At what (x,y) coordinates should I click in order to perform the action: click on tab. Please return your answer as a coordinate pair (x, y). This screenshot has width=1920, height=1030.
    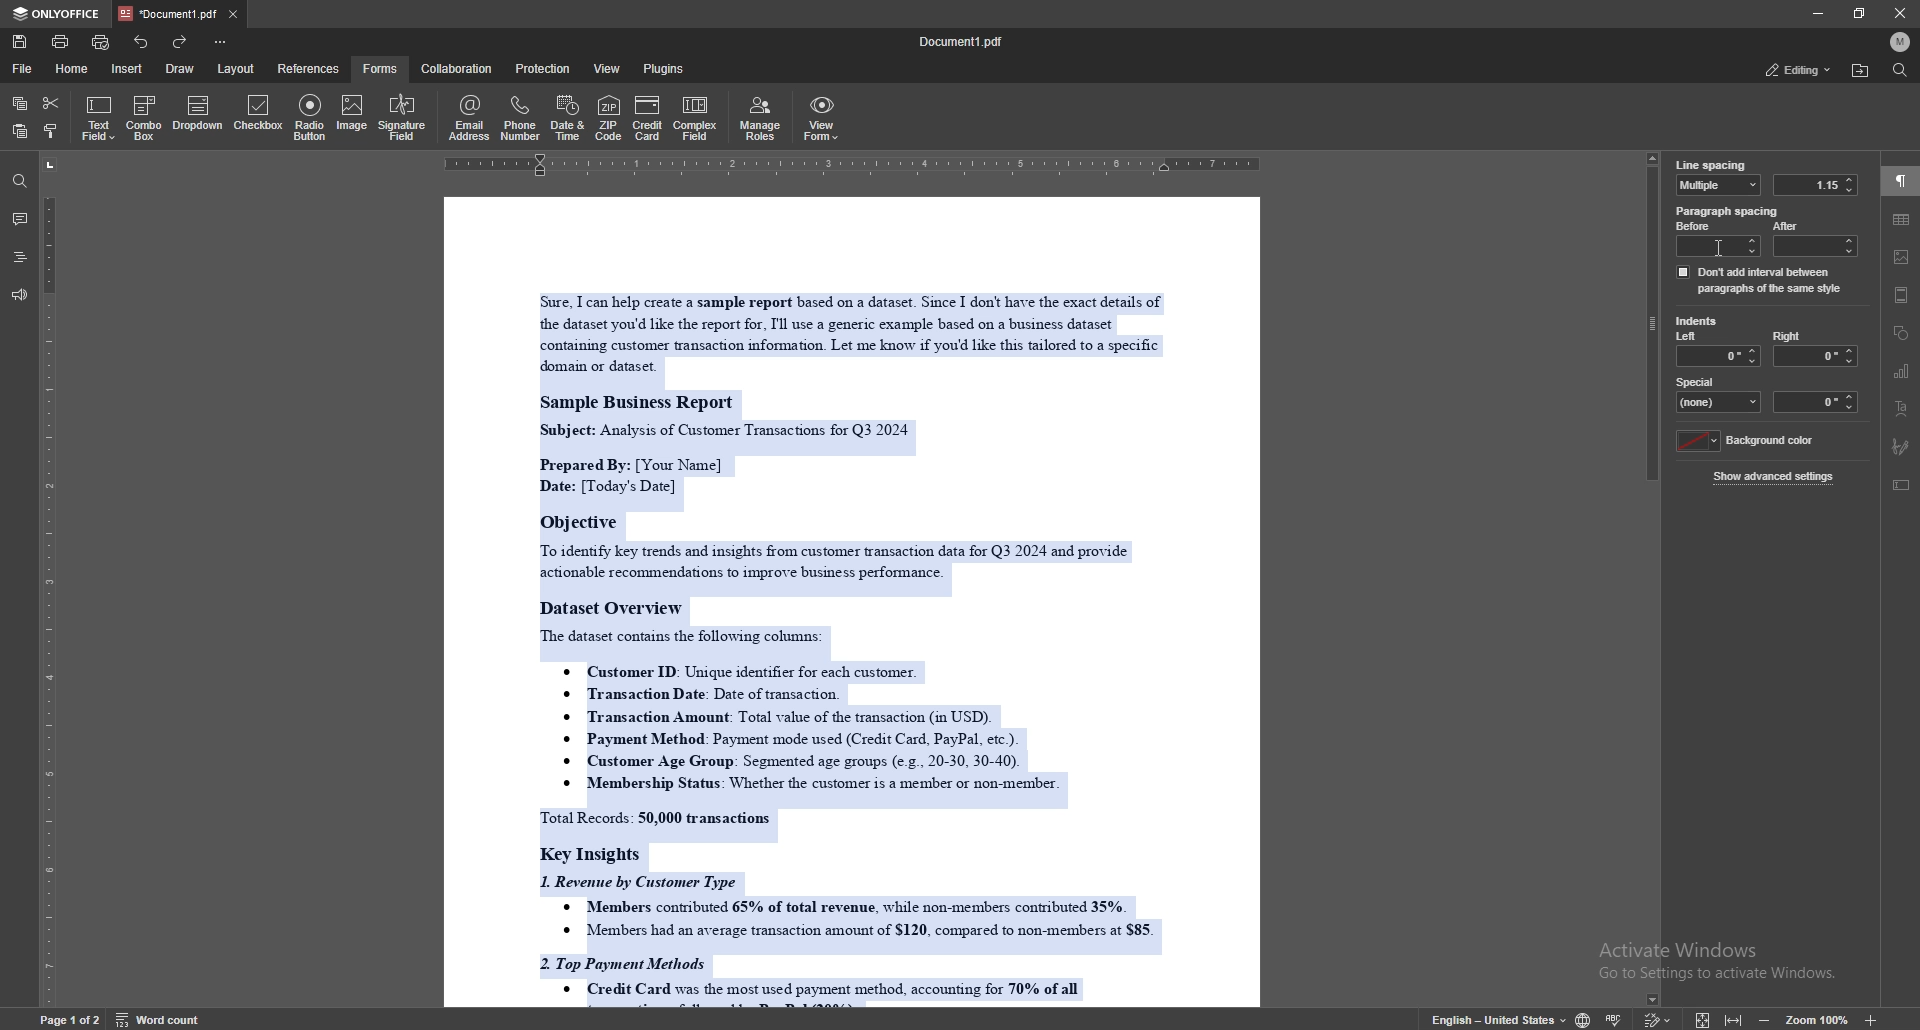
    Looking at the image, I should click on (169, 13).